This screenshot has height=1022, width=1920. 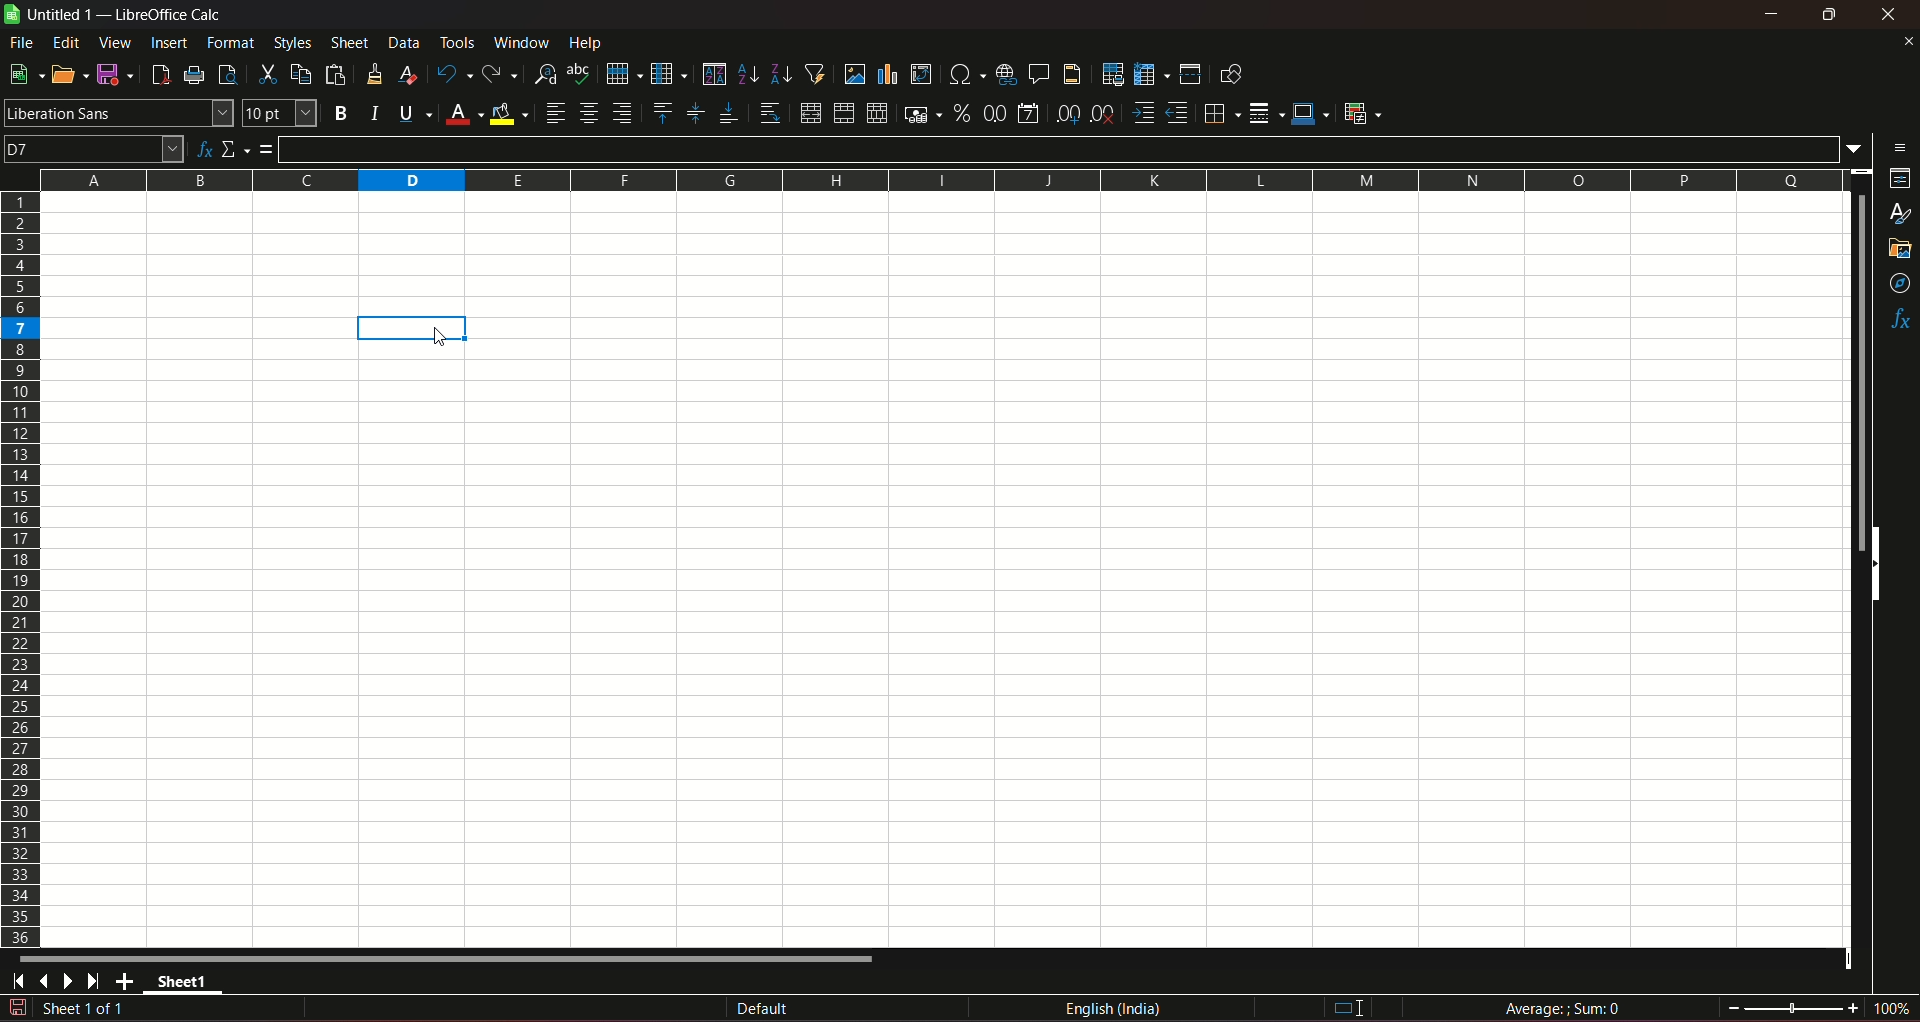 I want to click on paste, so click(x=338, y=74).